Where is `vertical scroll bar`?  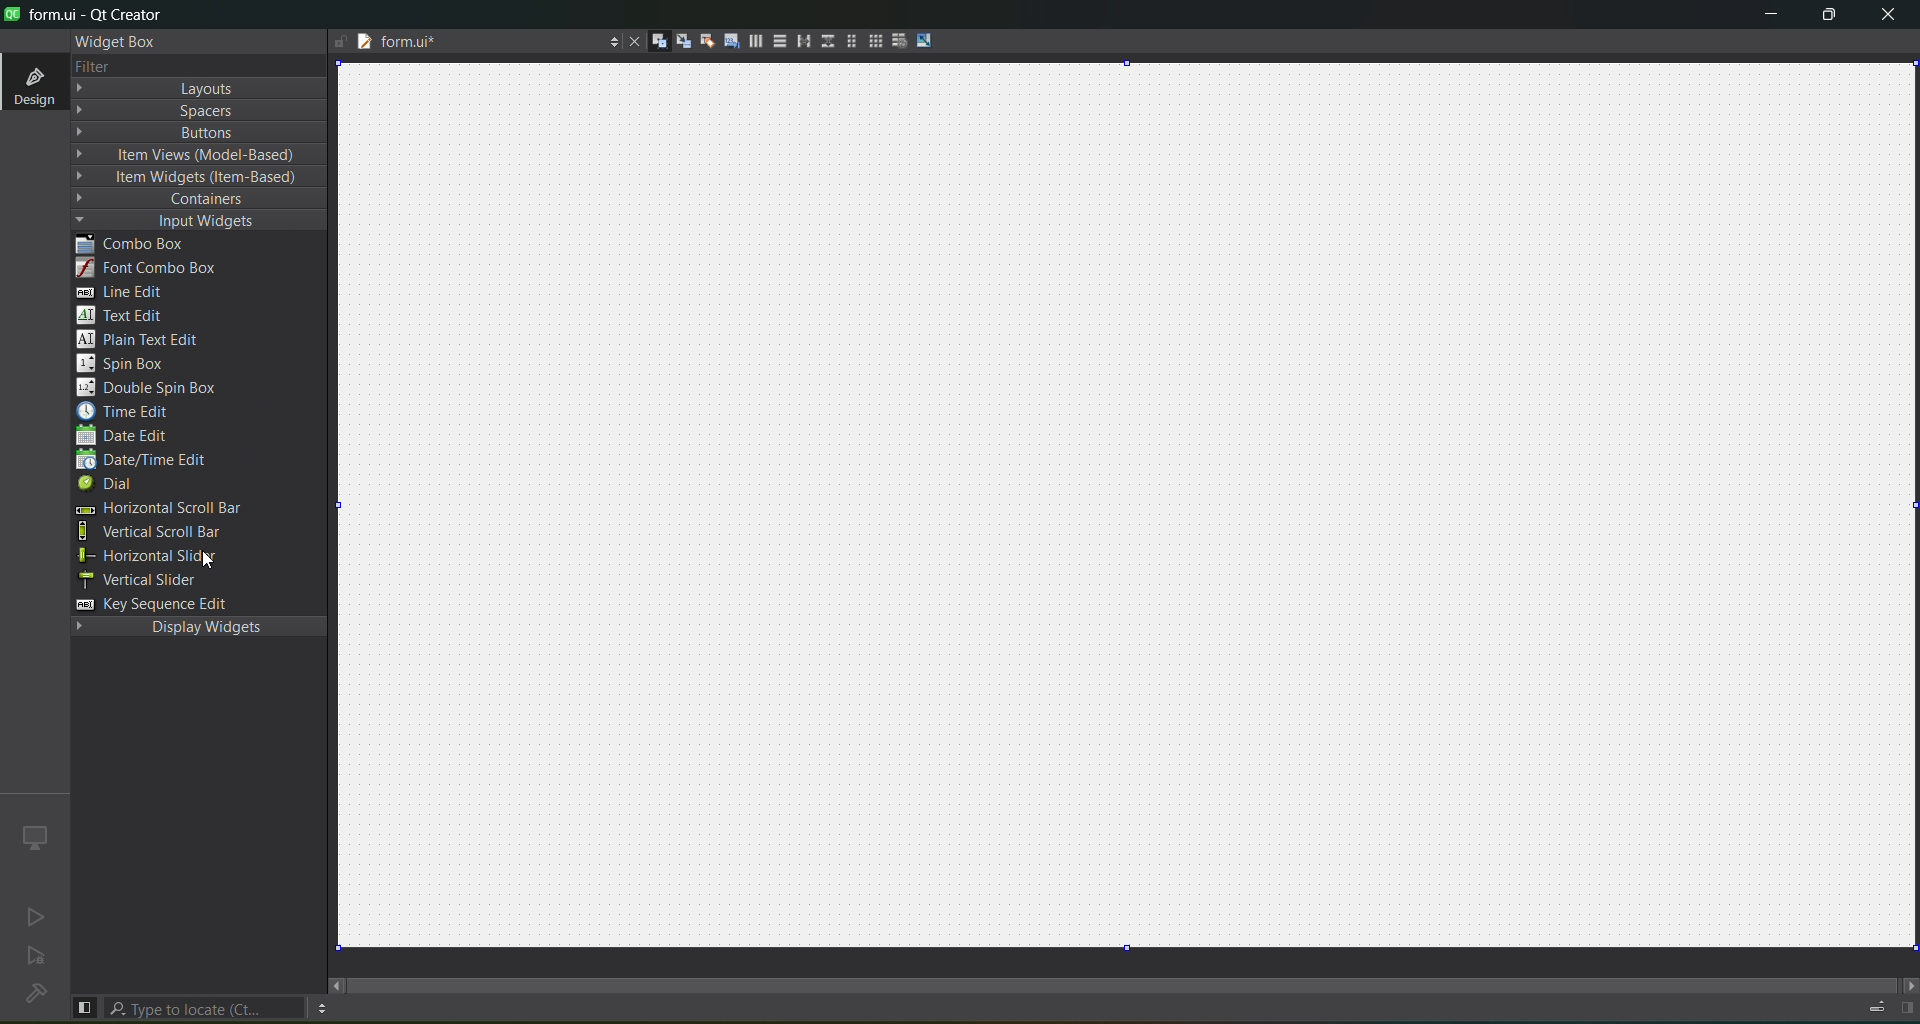 vertical scroll bar is located at coordinates (159, 535).